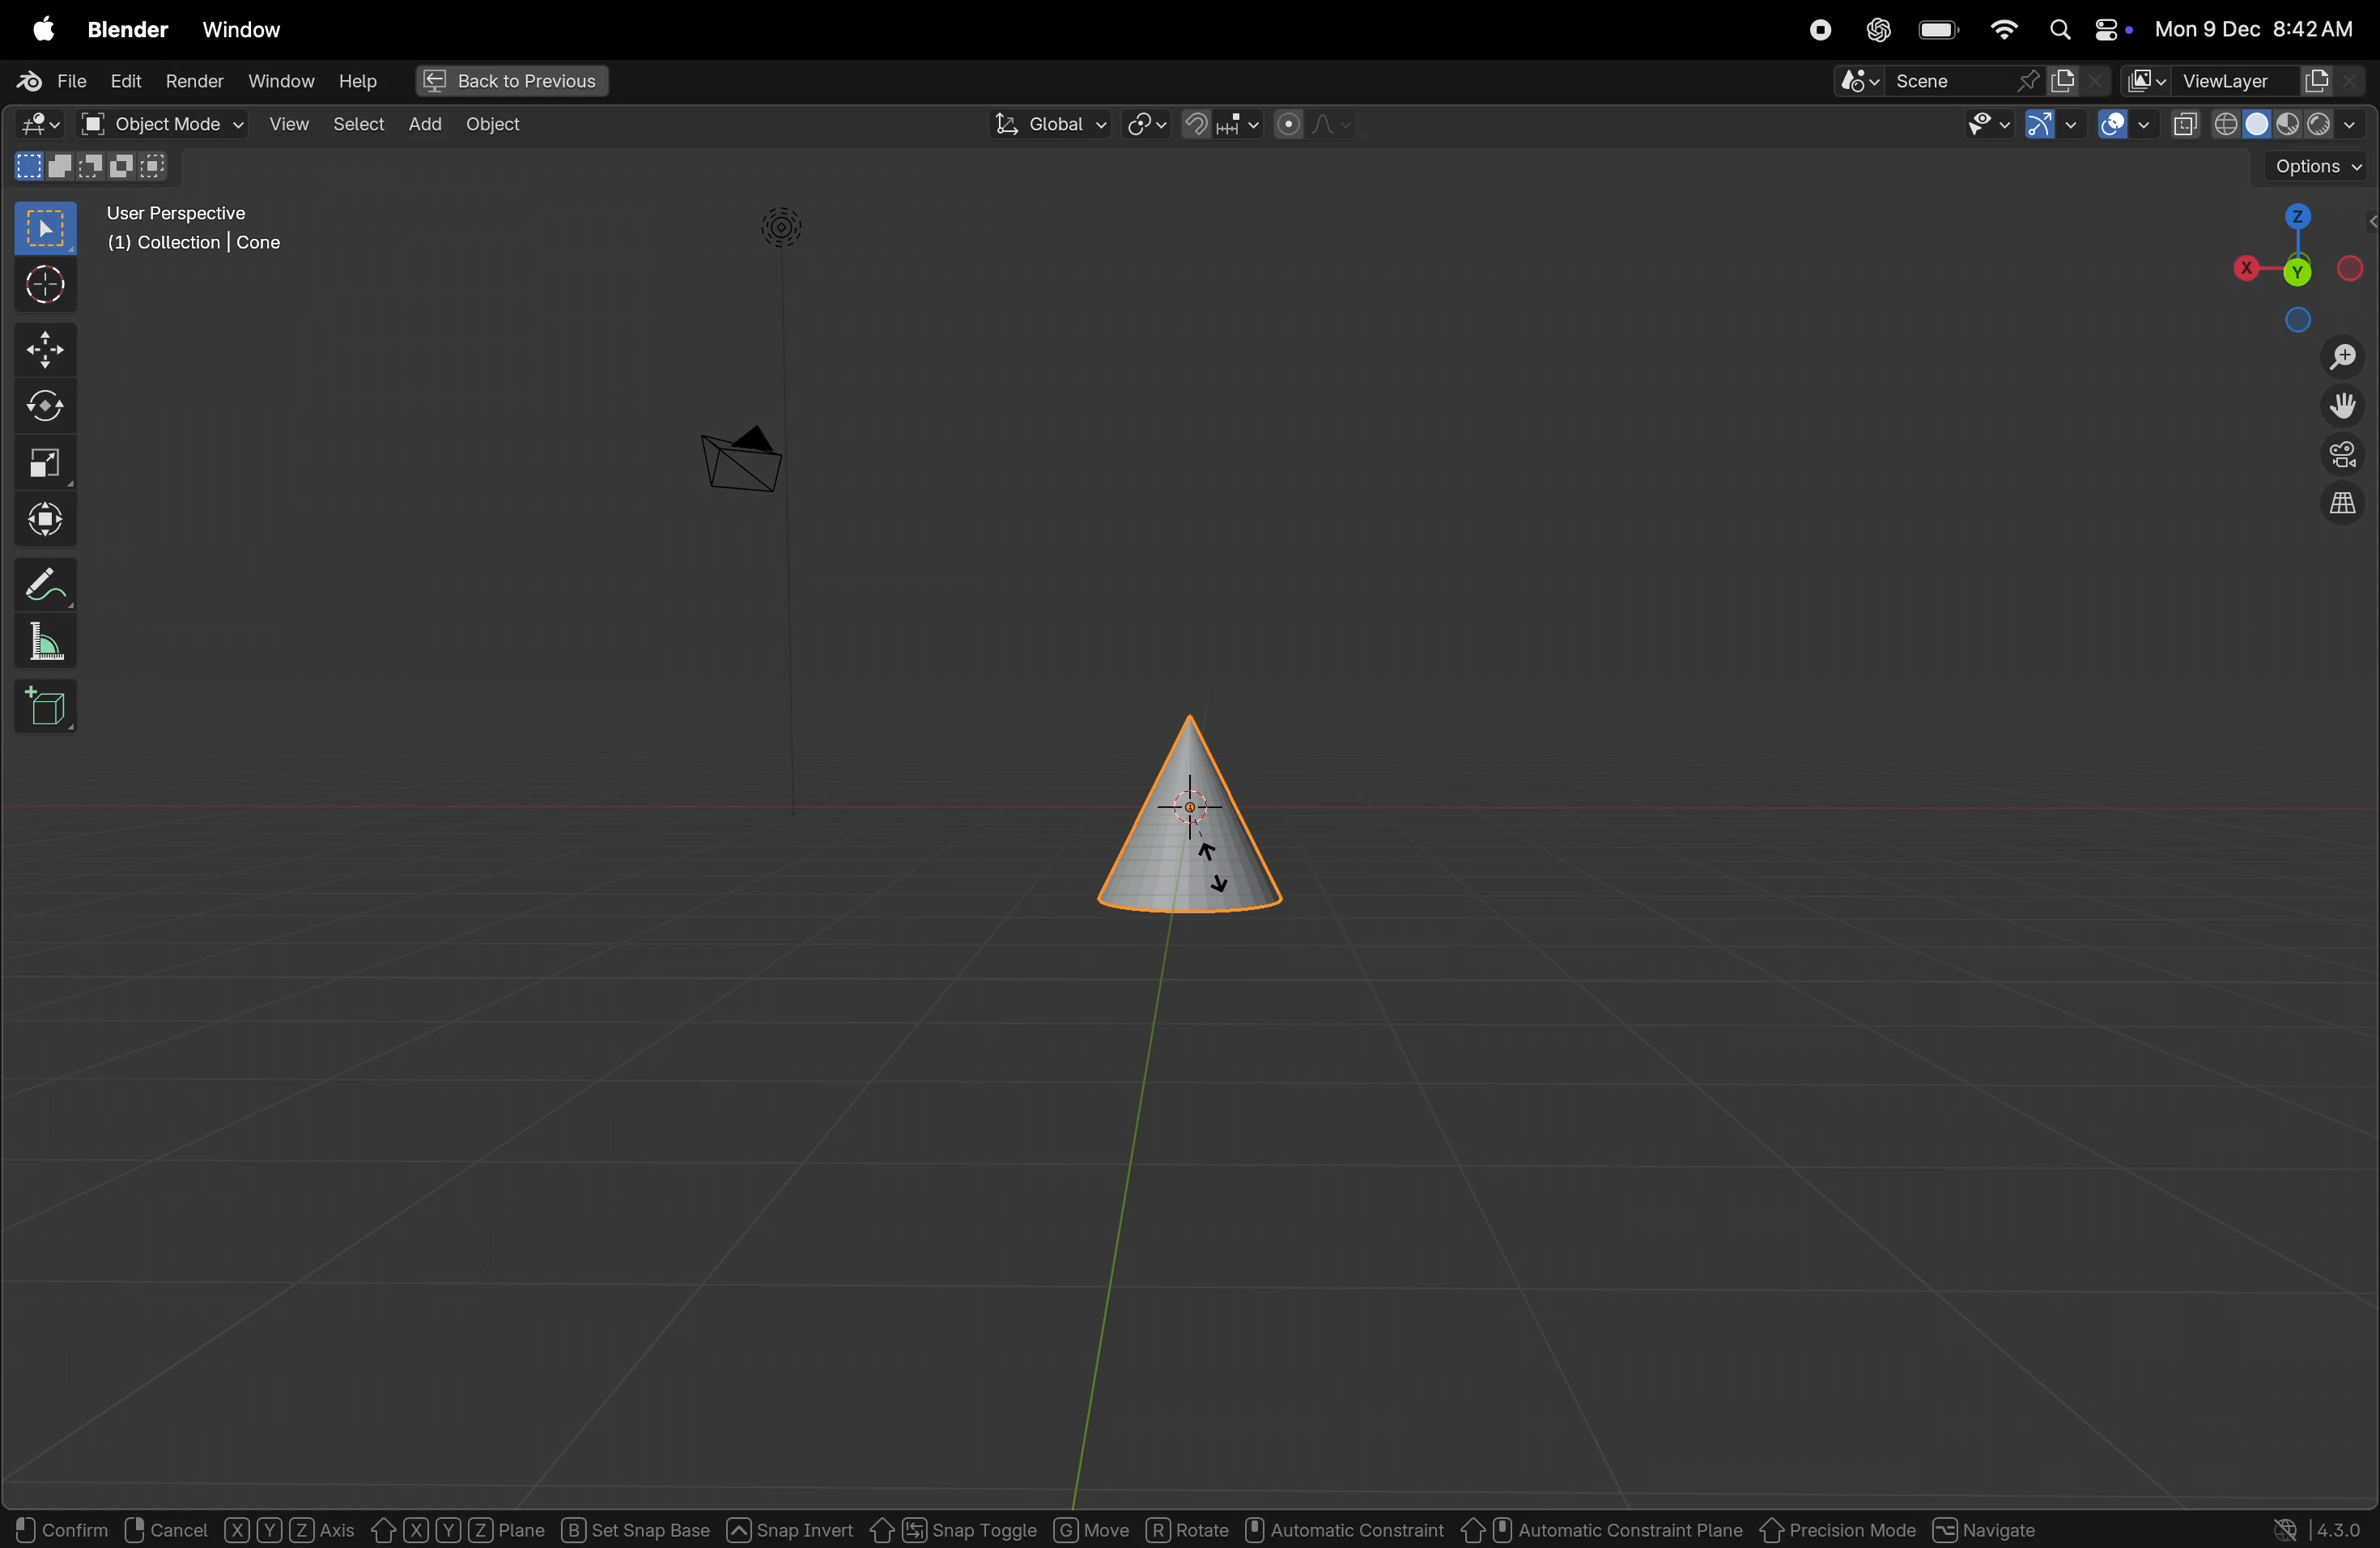 The height and width of the screenshot is (1548, 2380). What do you see at coordinates (39, 638) in the screenshot?
I see `measure` at bounding box center [39, 638].